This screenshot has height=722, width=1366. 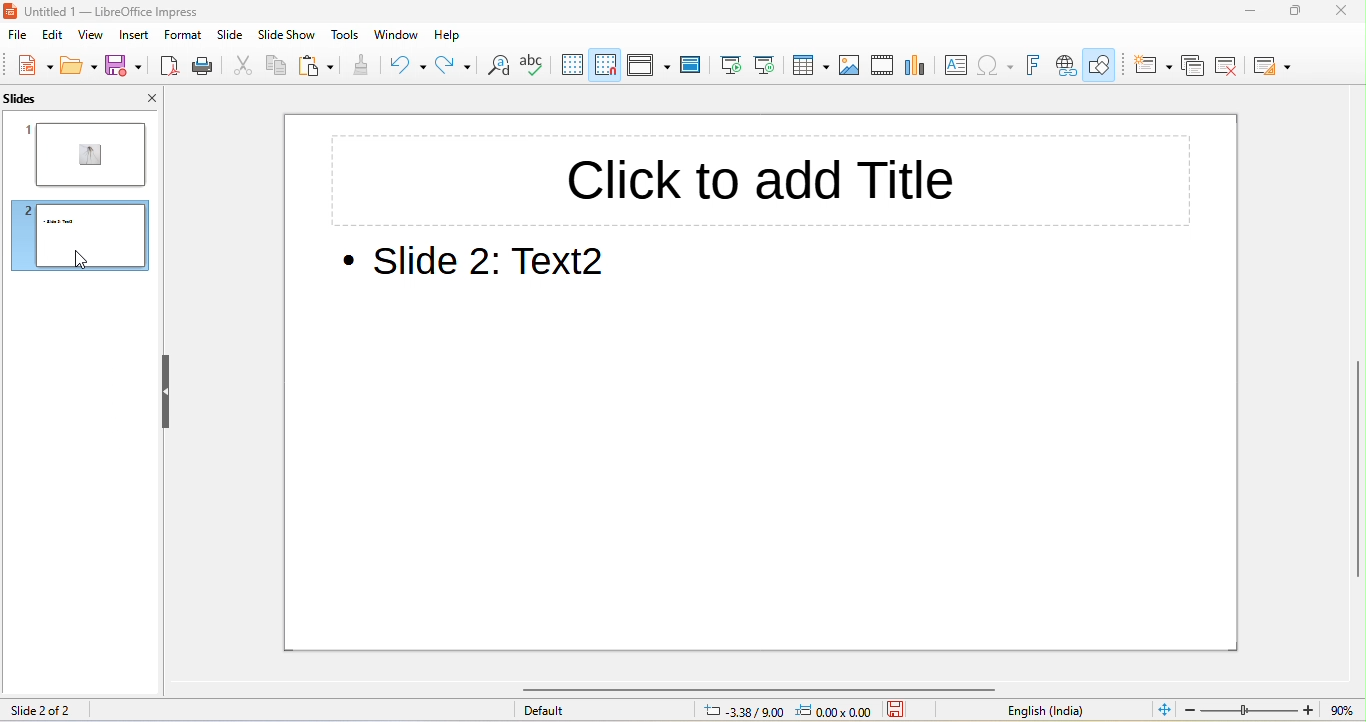 I want to click on video, so click(x=883, y=67).